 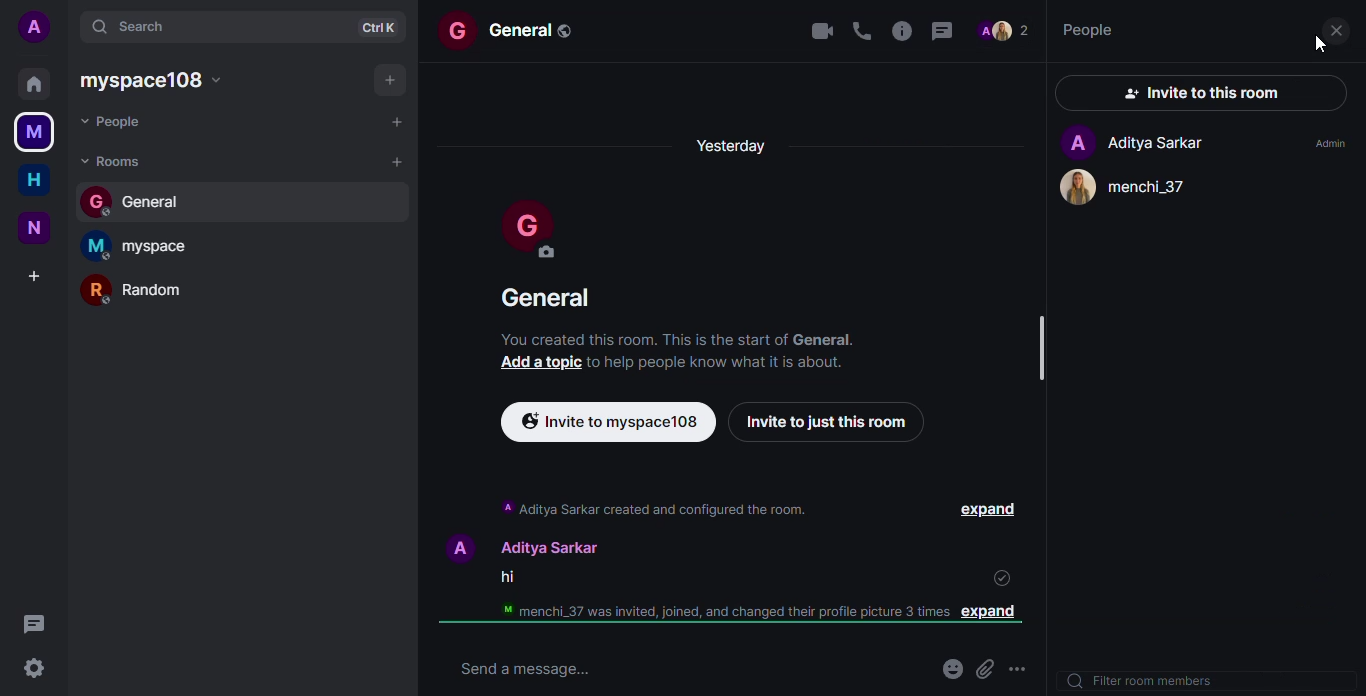 What do you see at coordinates (1149, 681) in the screenshot?
I see `filter room members` at bounding box center [1149, 681].